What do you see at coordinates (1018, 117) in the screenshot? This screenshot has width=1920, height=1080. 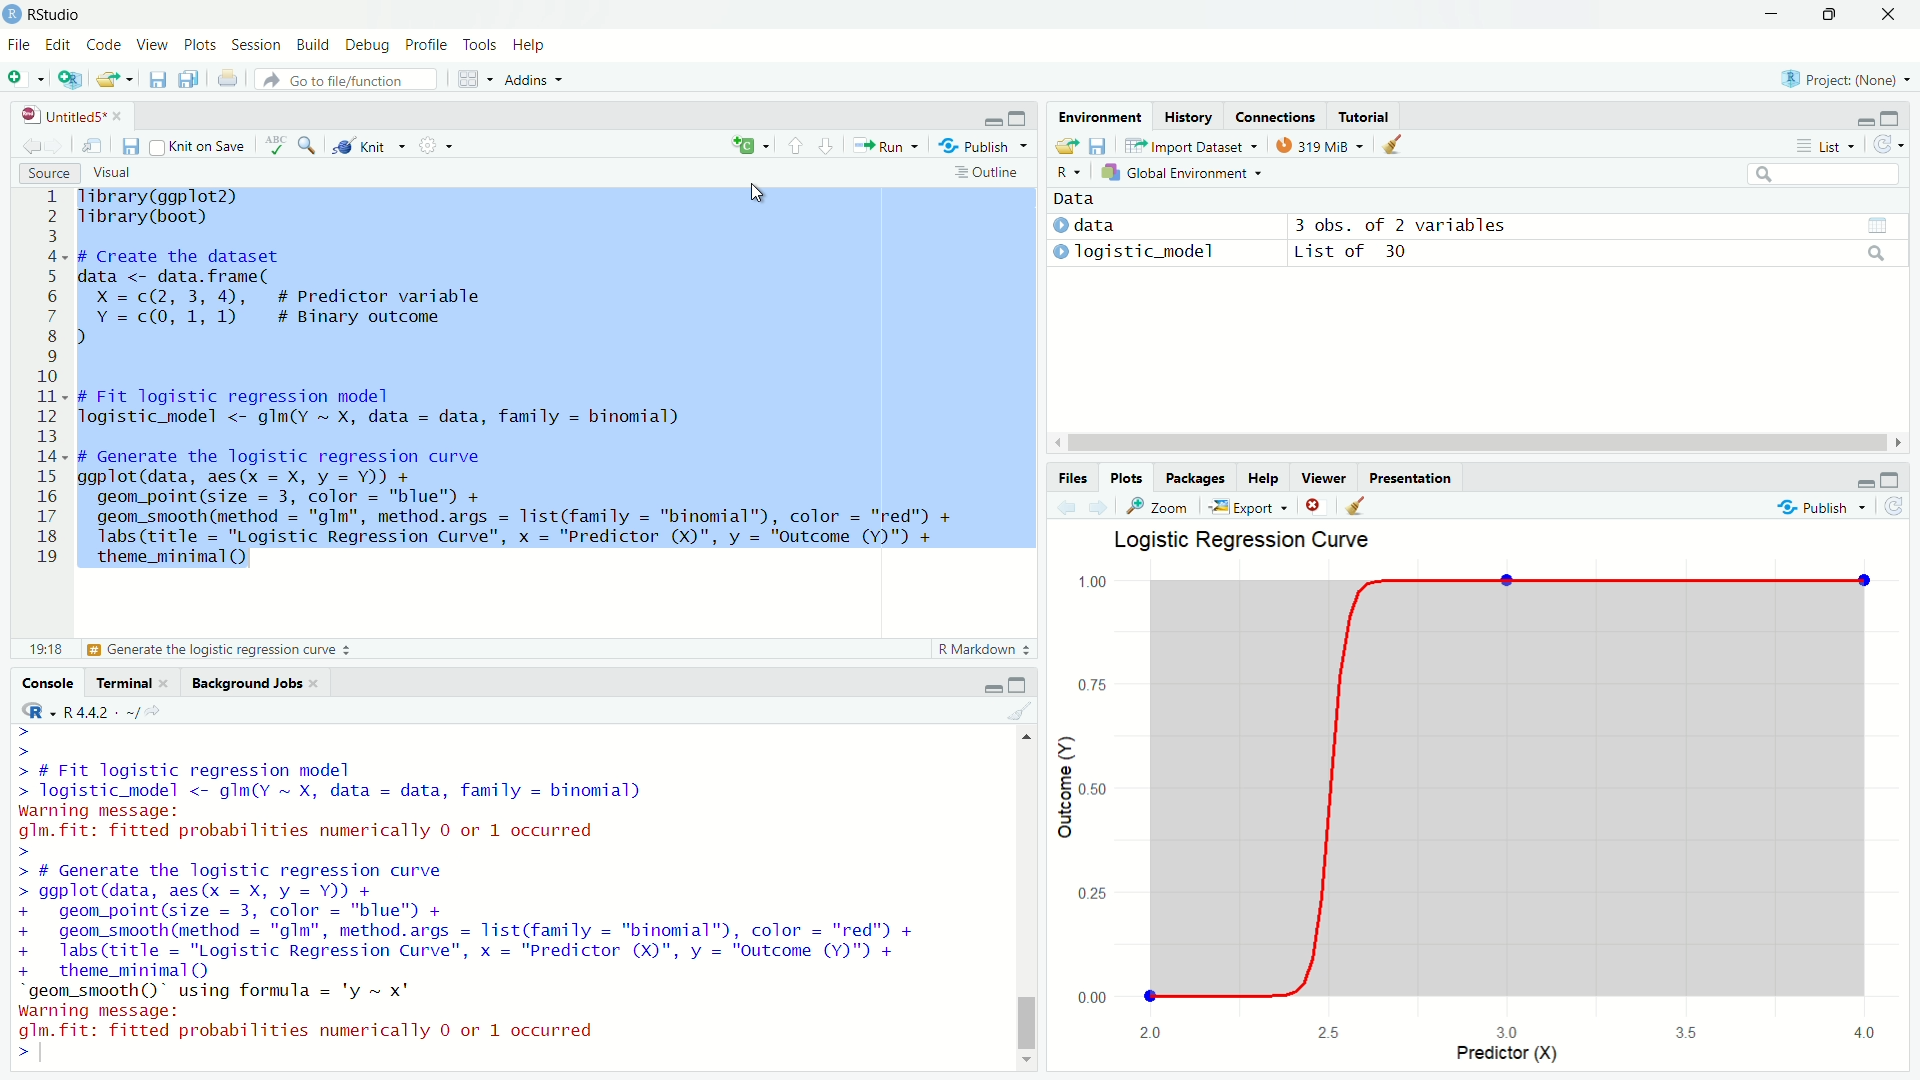 I see `maximize` at bounding box center [1018, 117].